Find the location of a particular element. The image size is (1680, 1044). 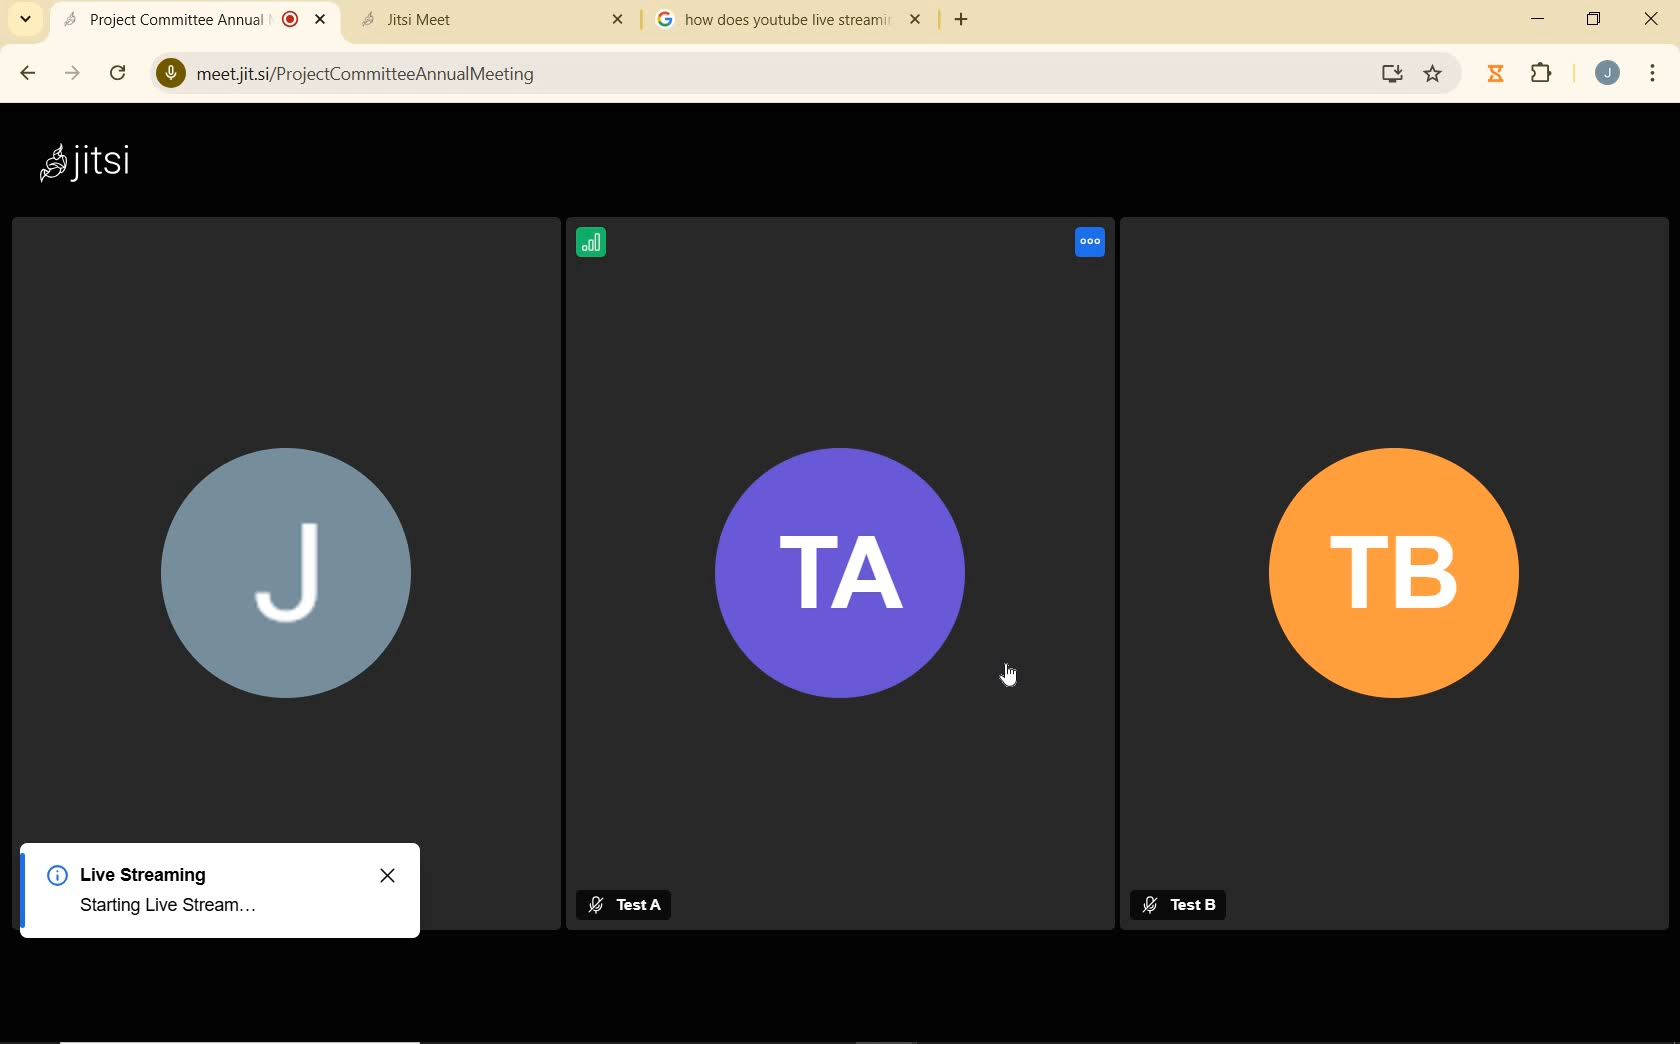

starting live stream is located at coordinates (168, 913).